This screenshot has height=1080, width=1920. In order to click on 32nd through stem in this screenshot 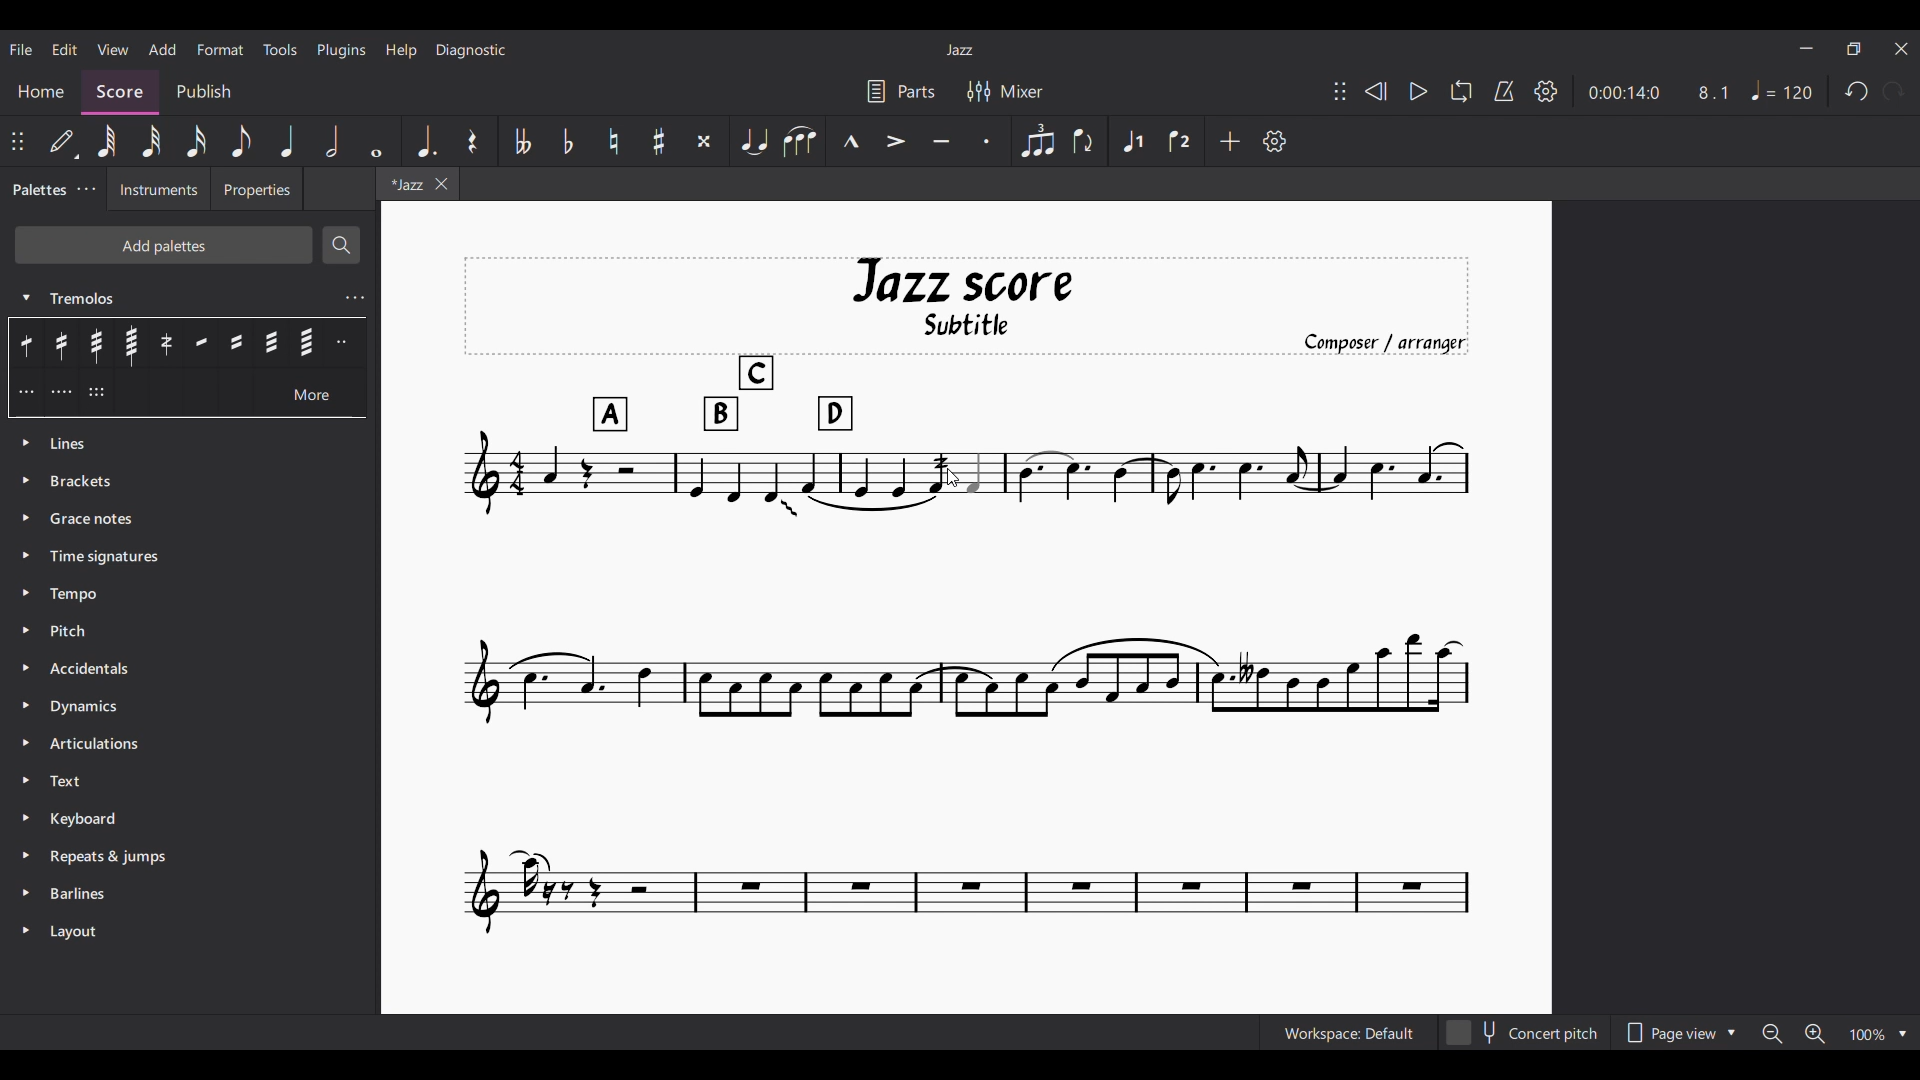, I will do `click(96, 343)`.